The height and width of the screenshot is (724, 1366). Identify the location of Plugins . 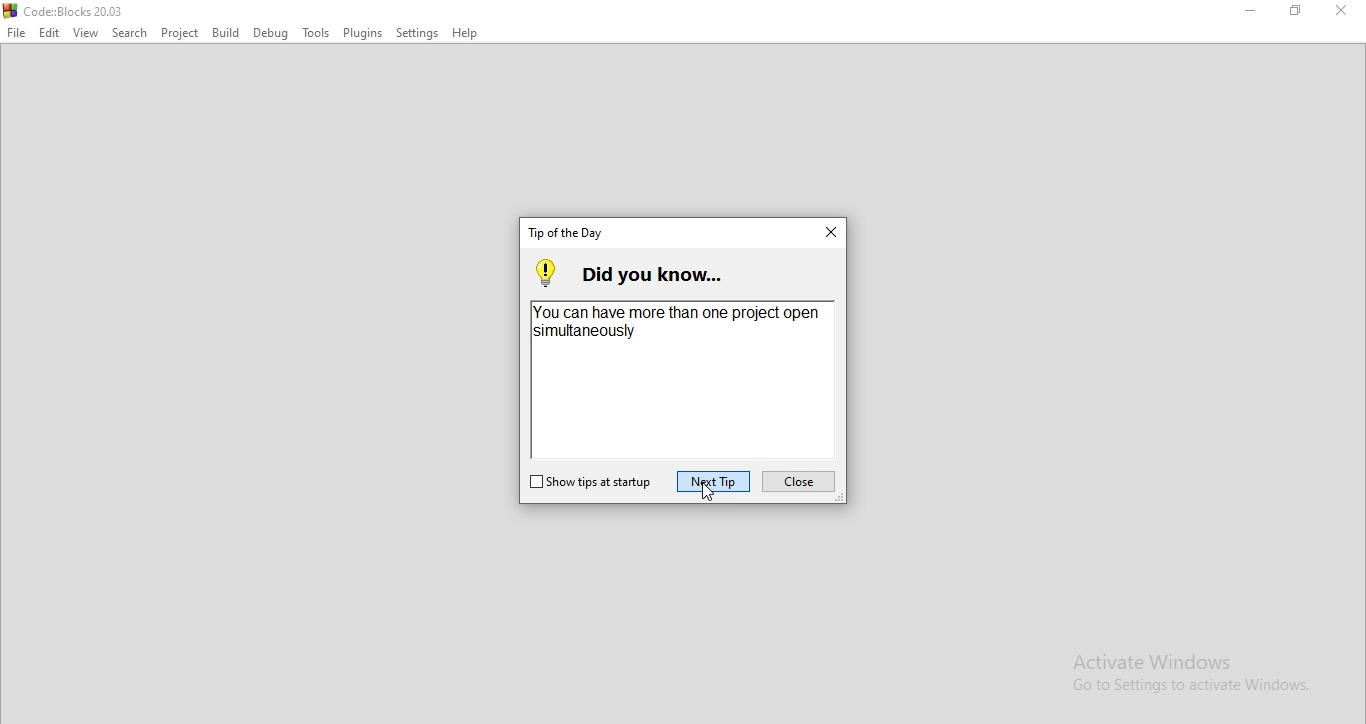
(363, 30).